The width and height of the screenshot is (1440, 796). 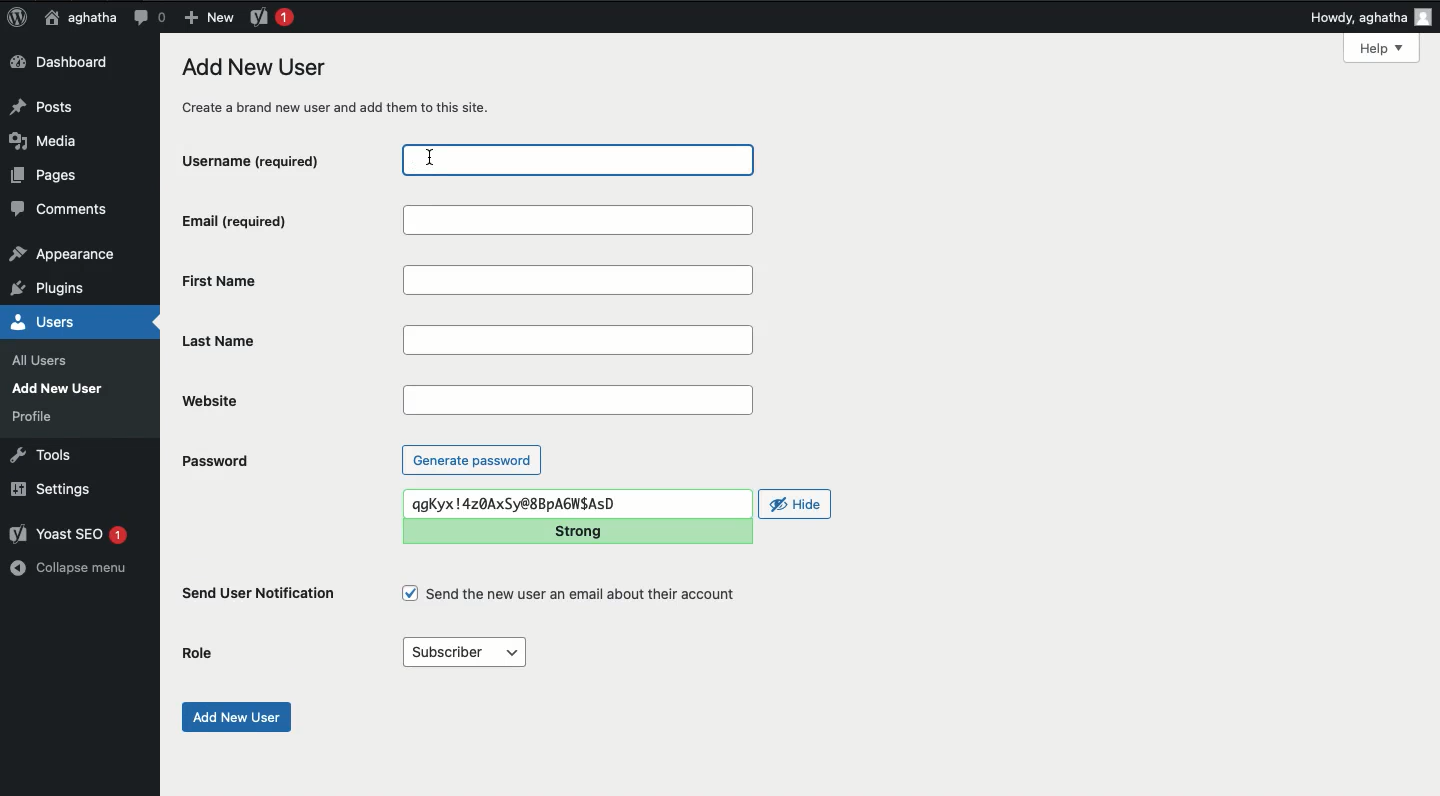 What do you see at coordinates (281, 160) in the screenshot?
I see `Username (required)` at bounding box center [281, 160].